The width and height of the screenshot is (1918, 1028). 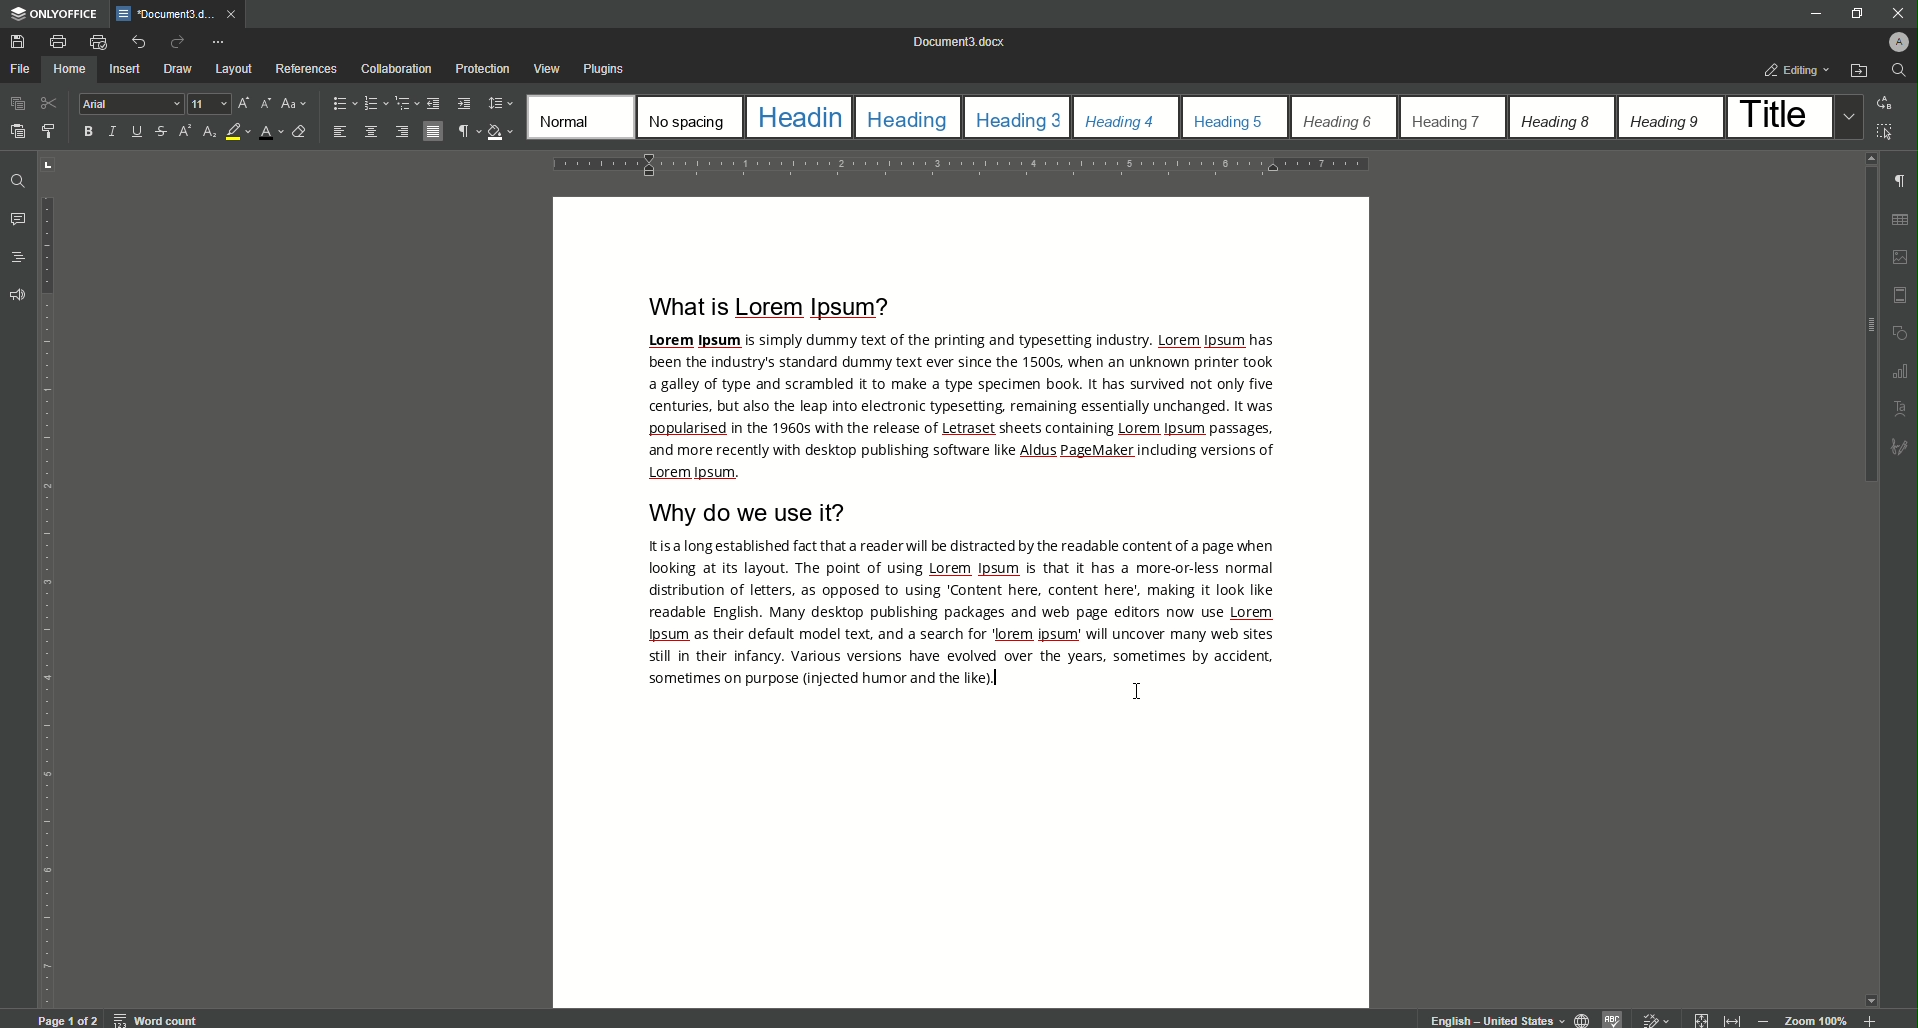 I want to click on File, so click(x=23, y=69).